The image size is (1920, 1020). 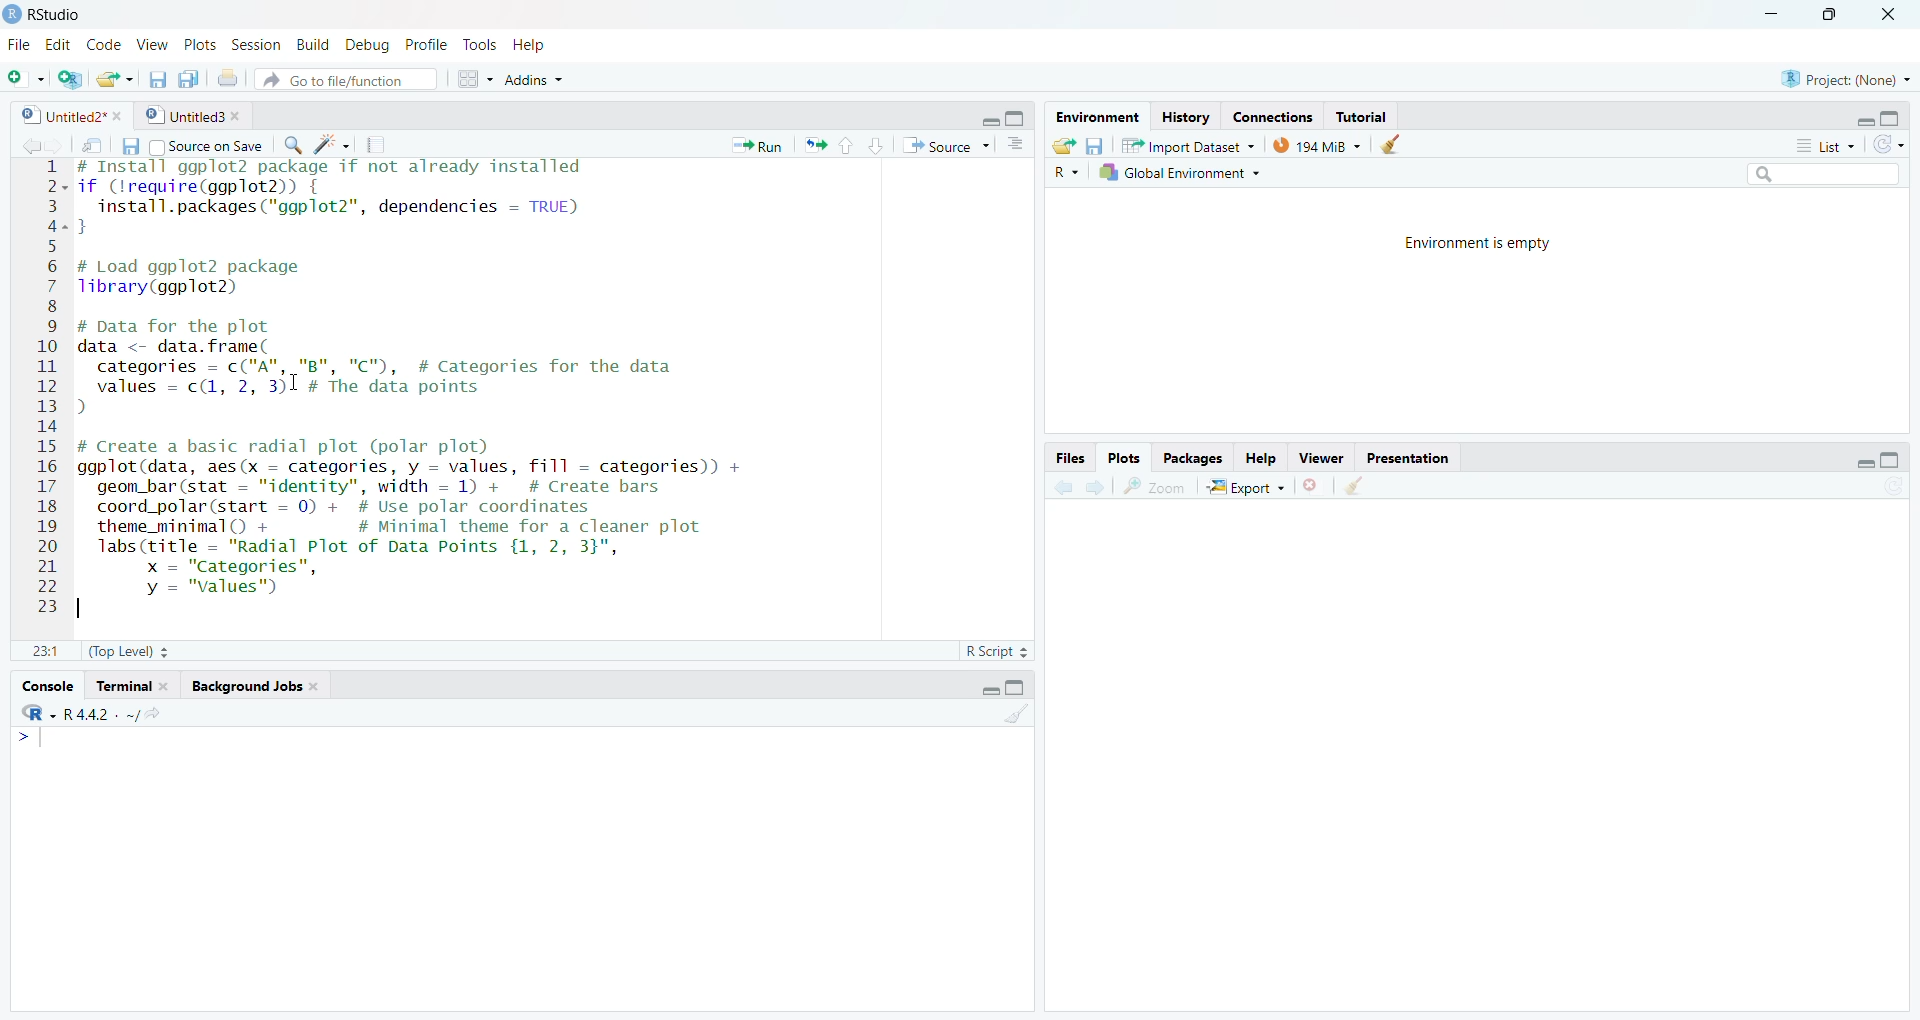 I want to click on  Addins , so click(x=536, y=78).